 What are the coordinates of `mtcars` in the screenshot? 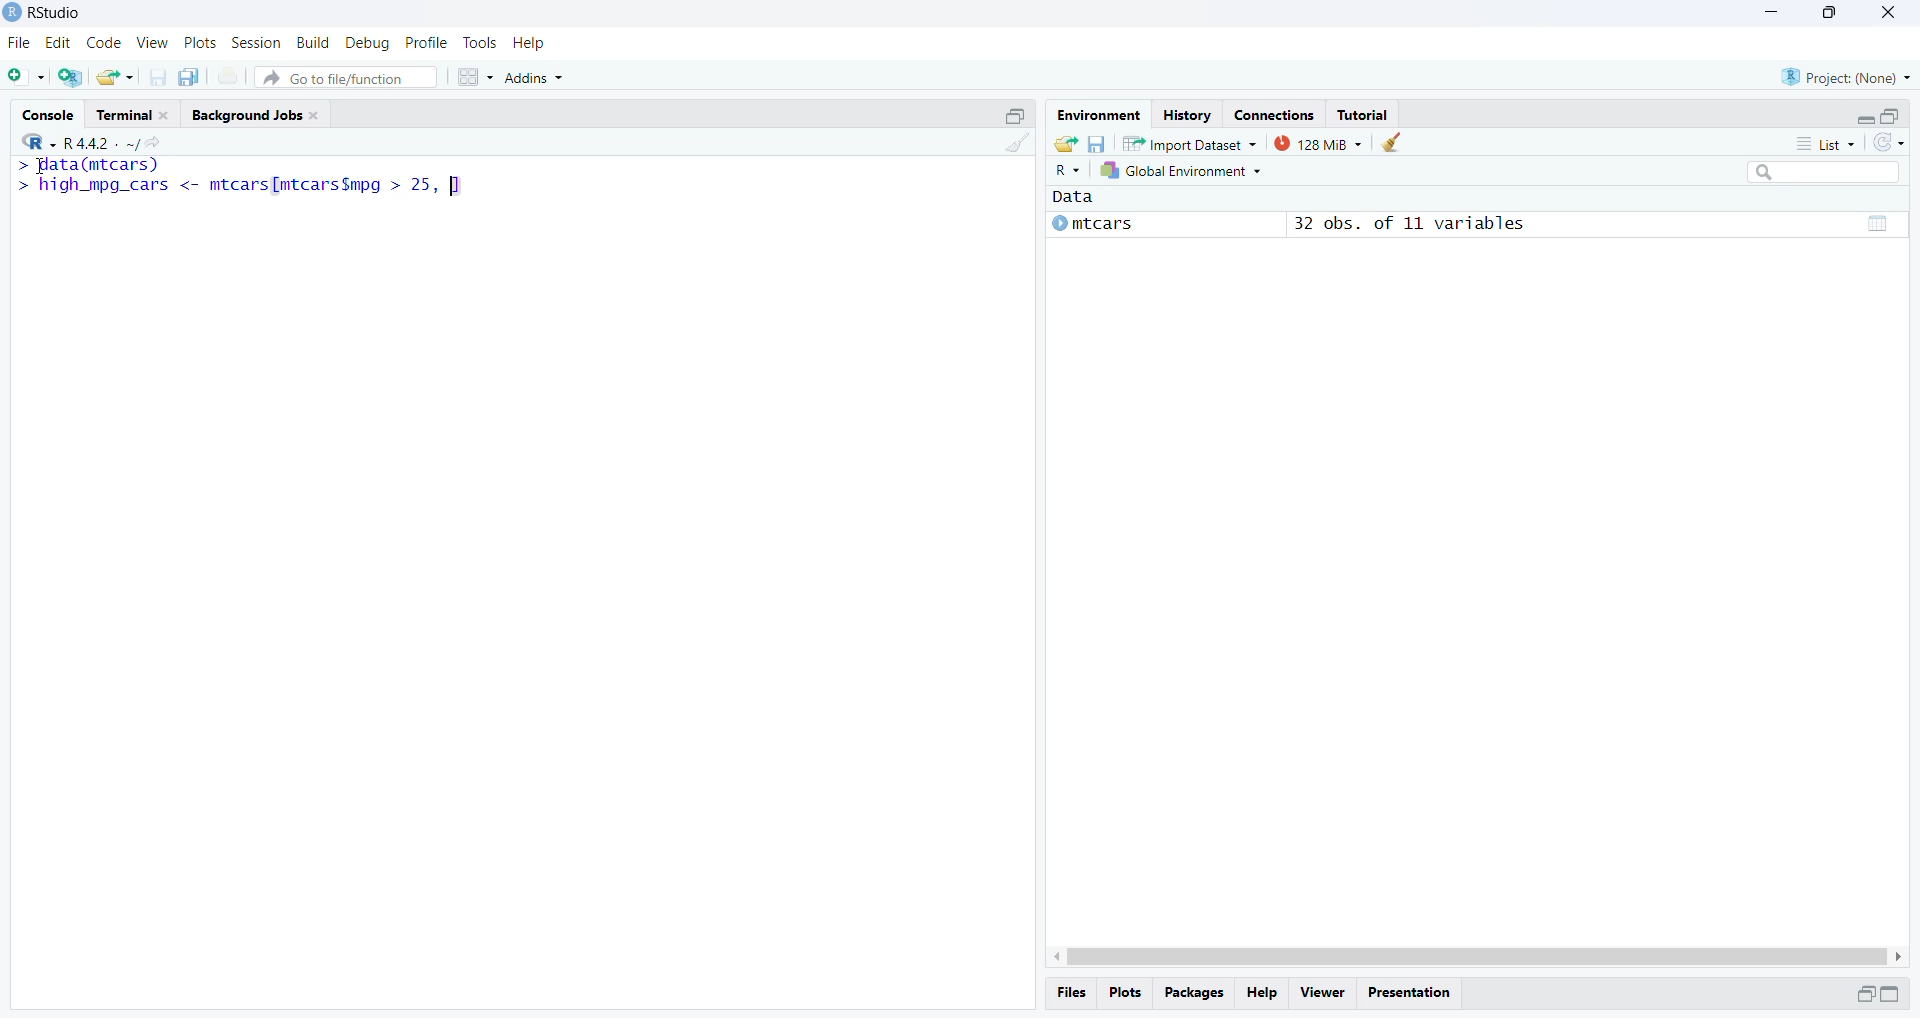 It's located at (1092, 224).